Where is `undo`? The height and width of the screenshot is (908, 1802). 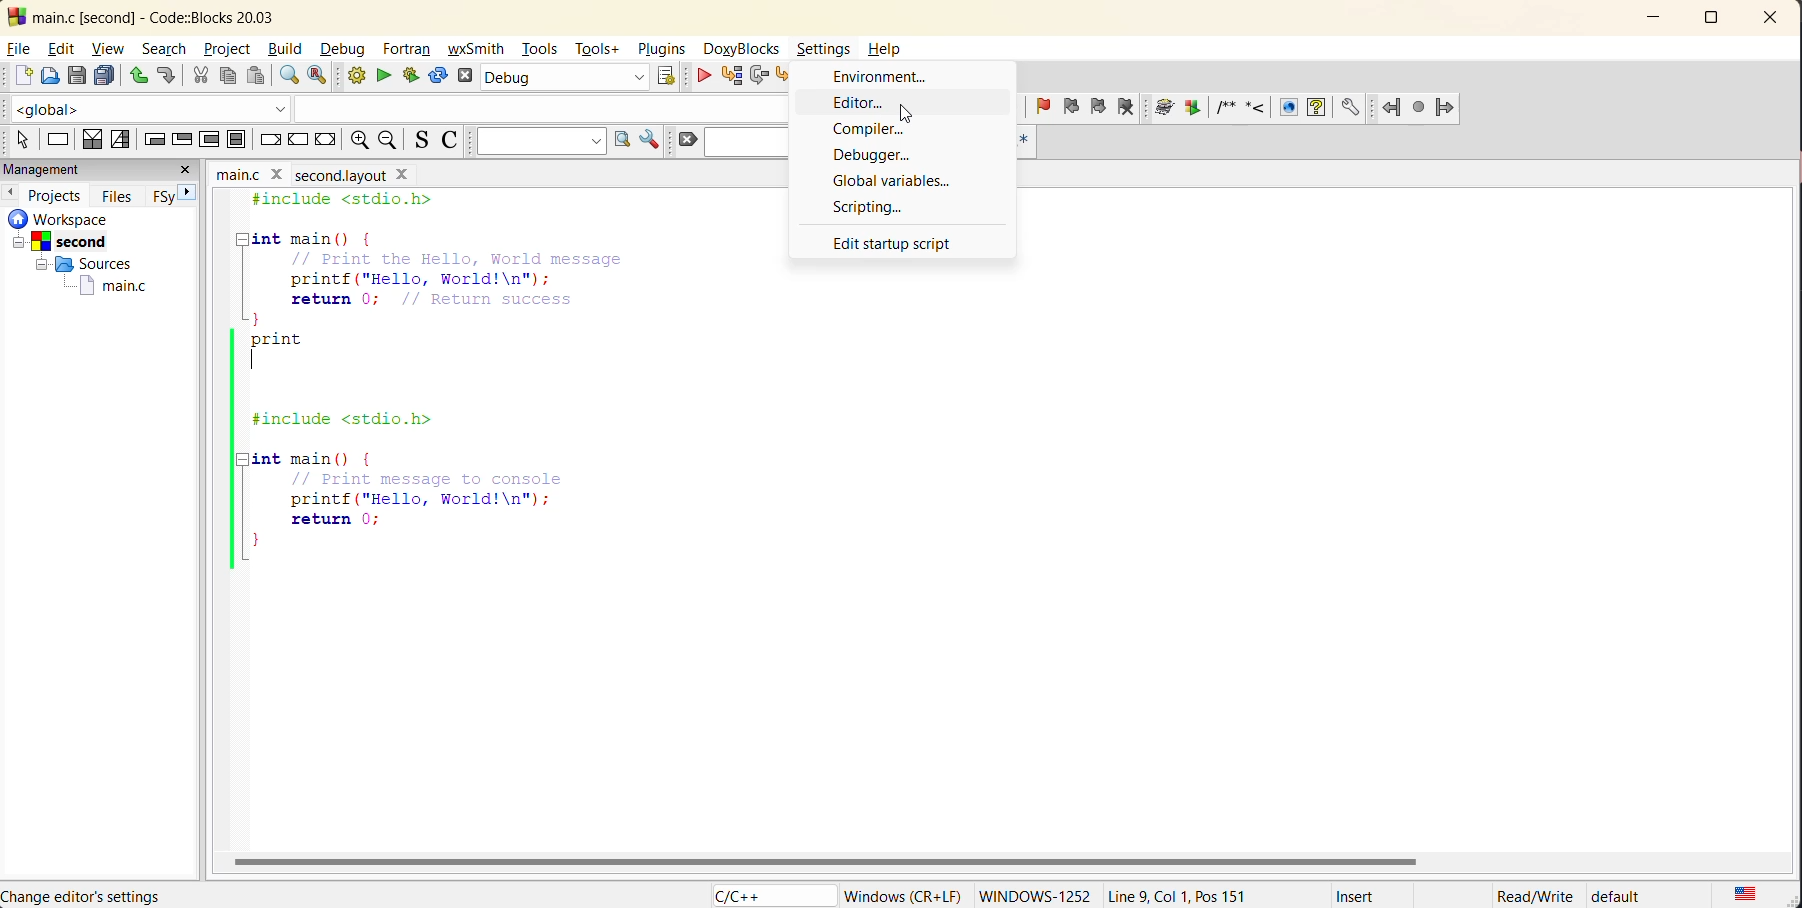 undo is located at coordinates (135, 74).